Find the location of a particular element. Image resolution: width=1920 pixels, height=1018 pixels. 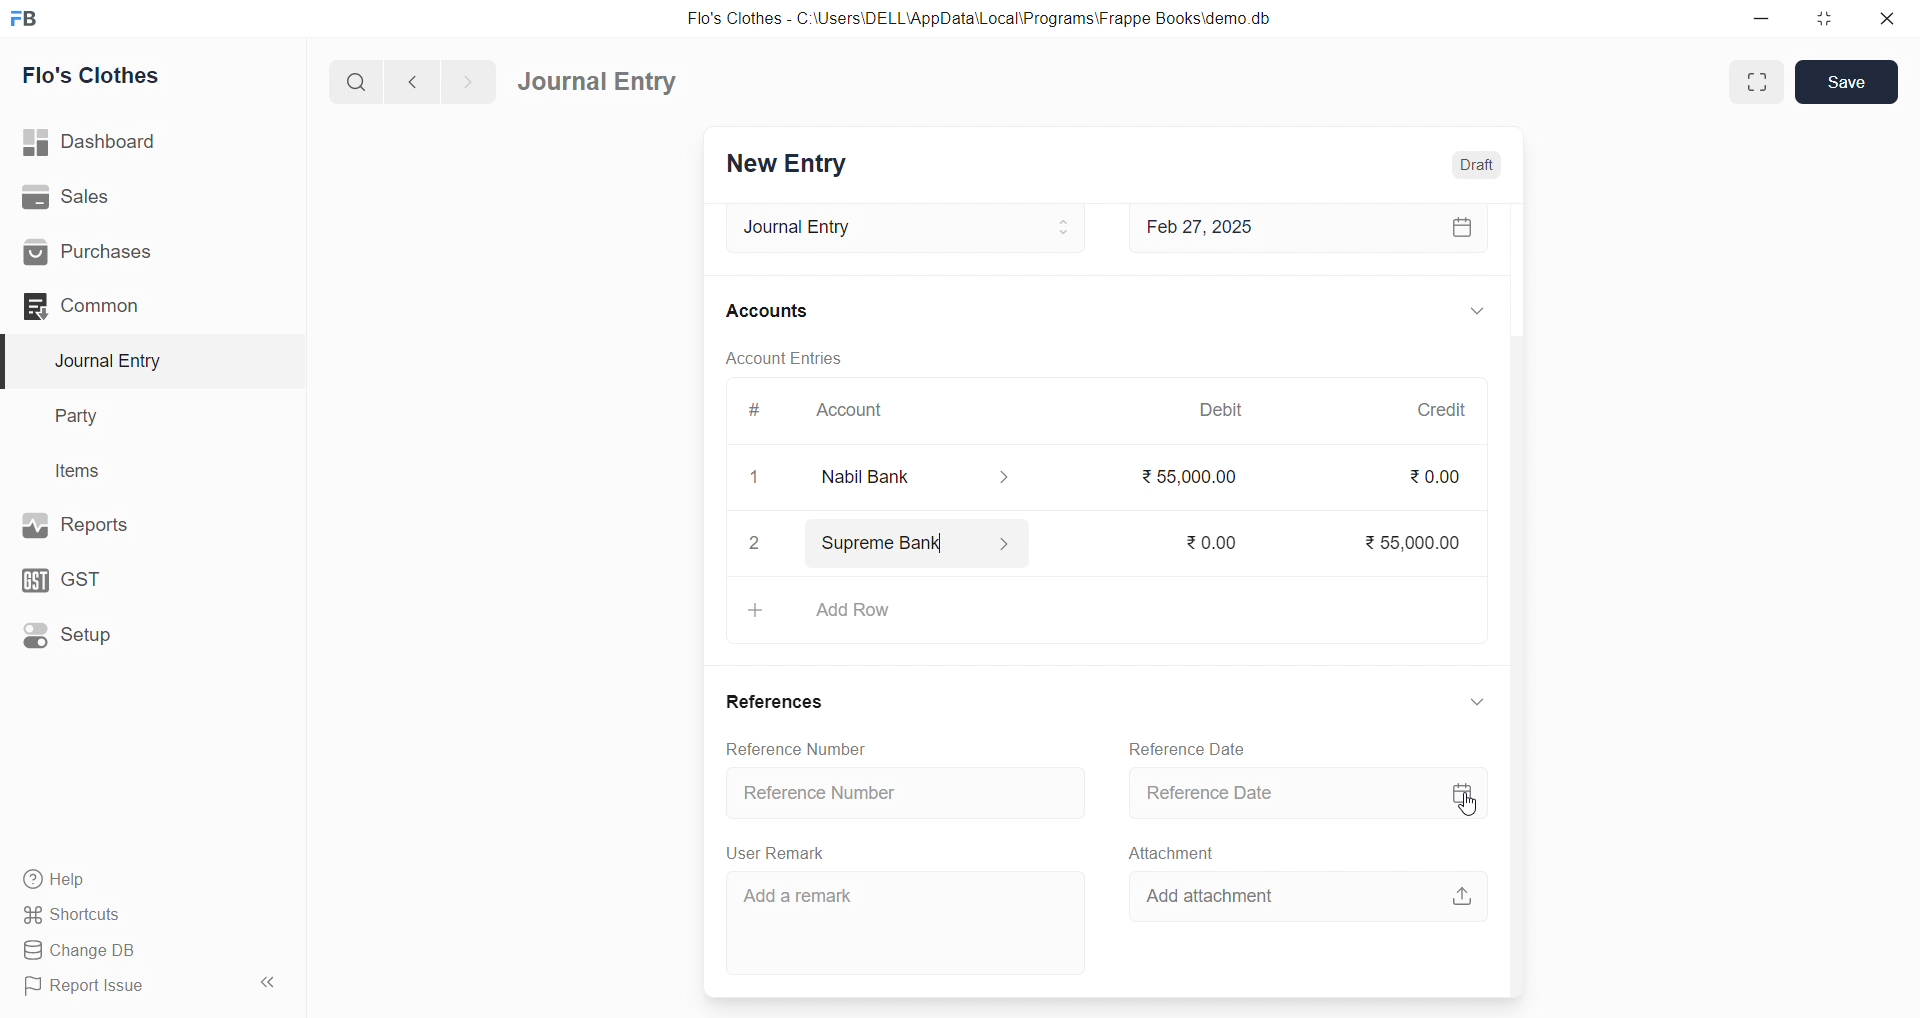

₹0.00 is located at coordinates (1205, 541).